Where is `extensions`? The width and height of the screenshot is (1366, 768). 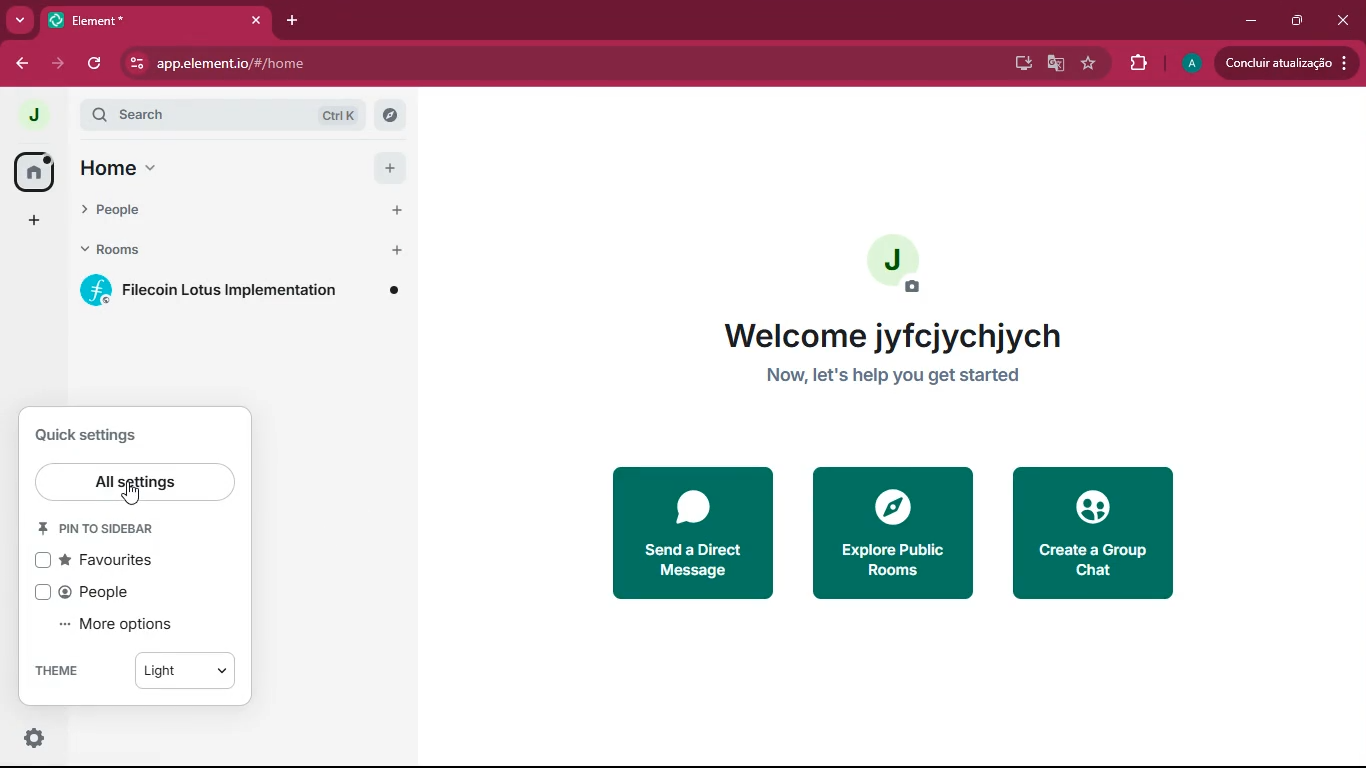 extensions is located at coordinates (1136, 62).